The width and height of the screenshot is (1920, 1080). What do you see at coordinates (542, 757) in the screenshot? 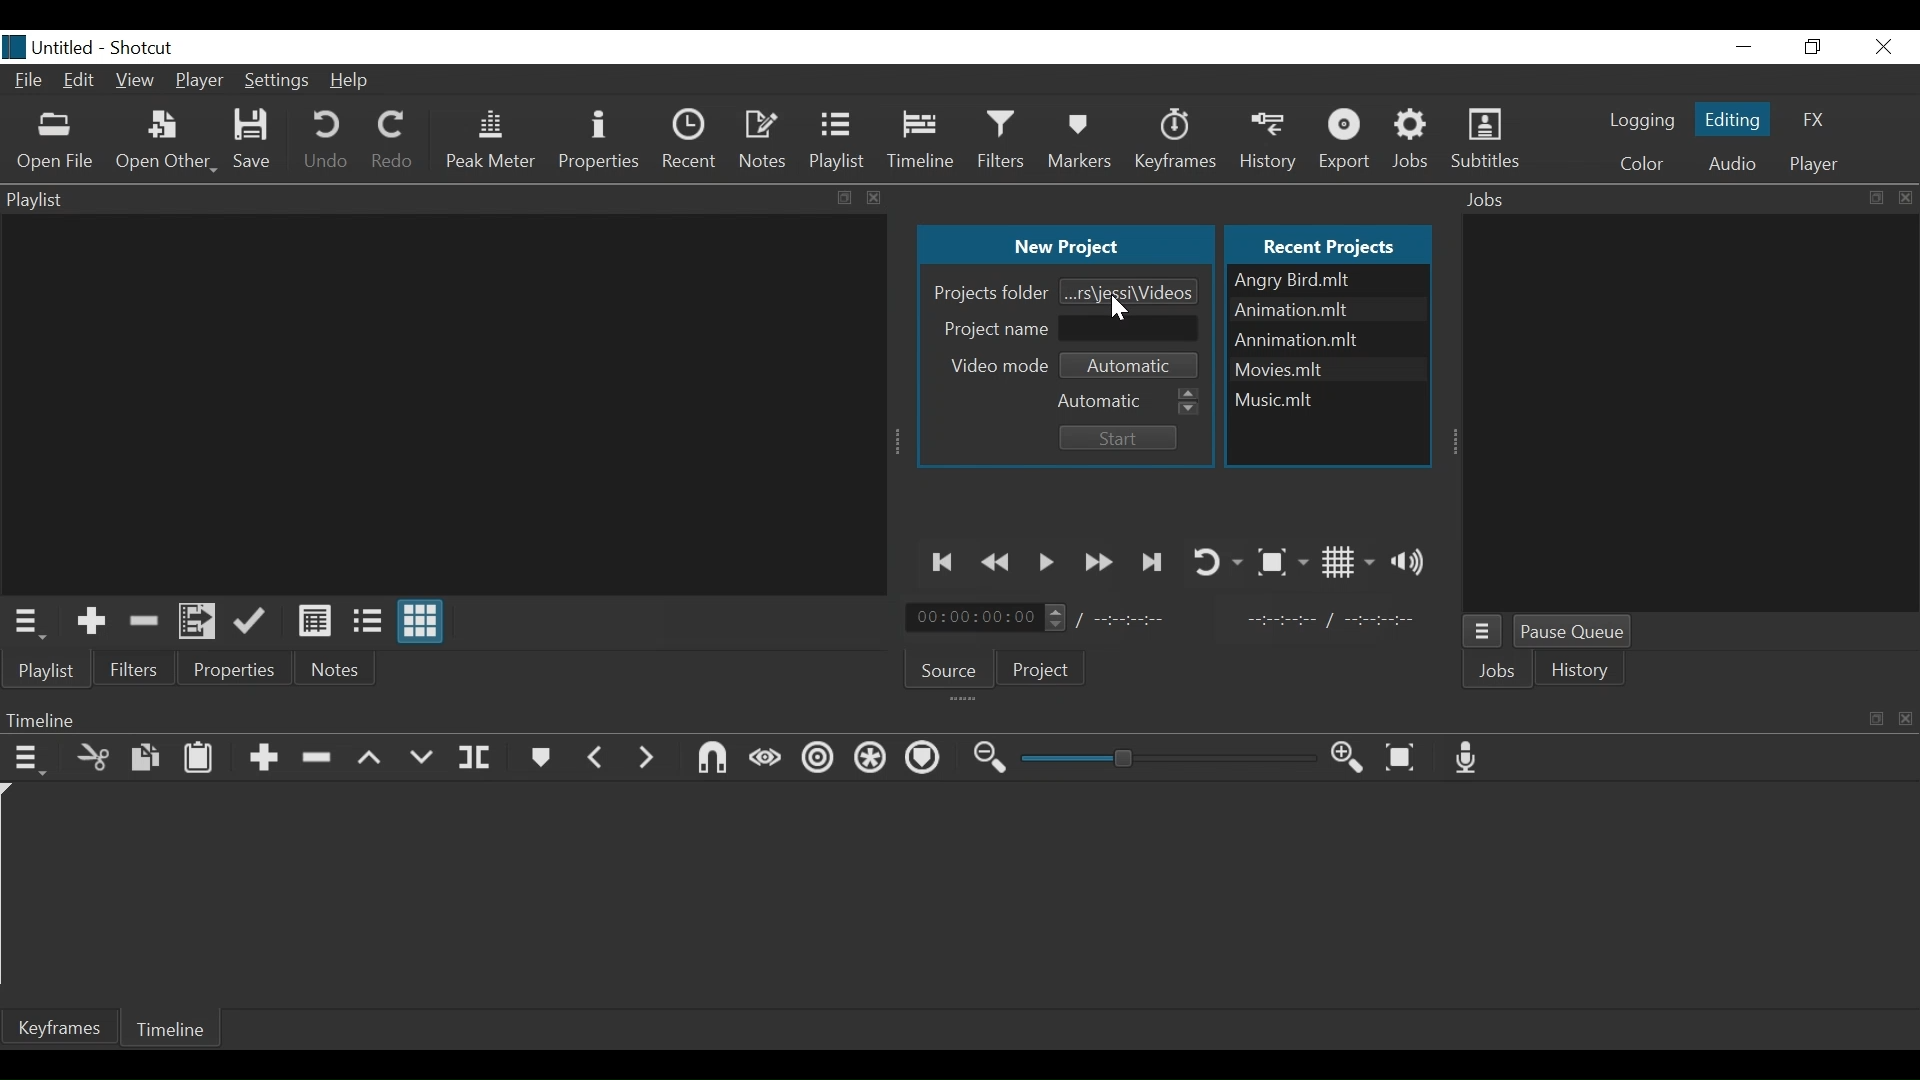
I see `Markers` at bounding box center [542, 757].